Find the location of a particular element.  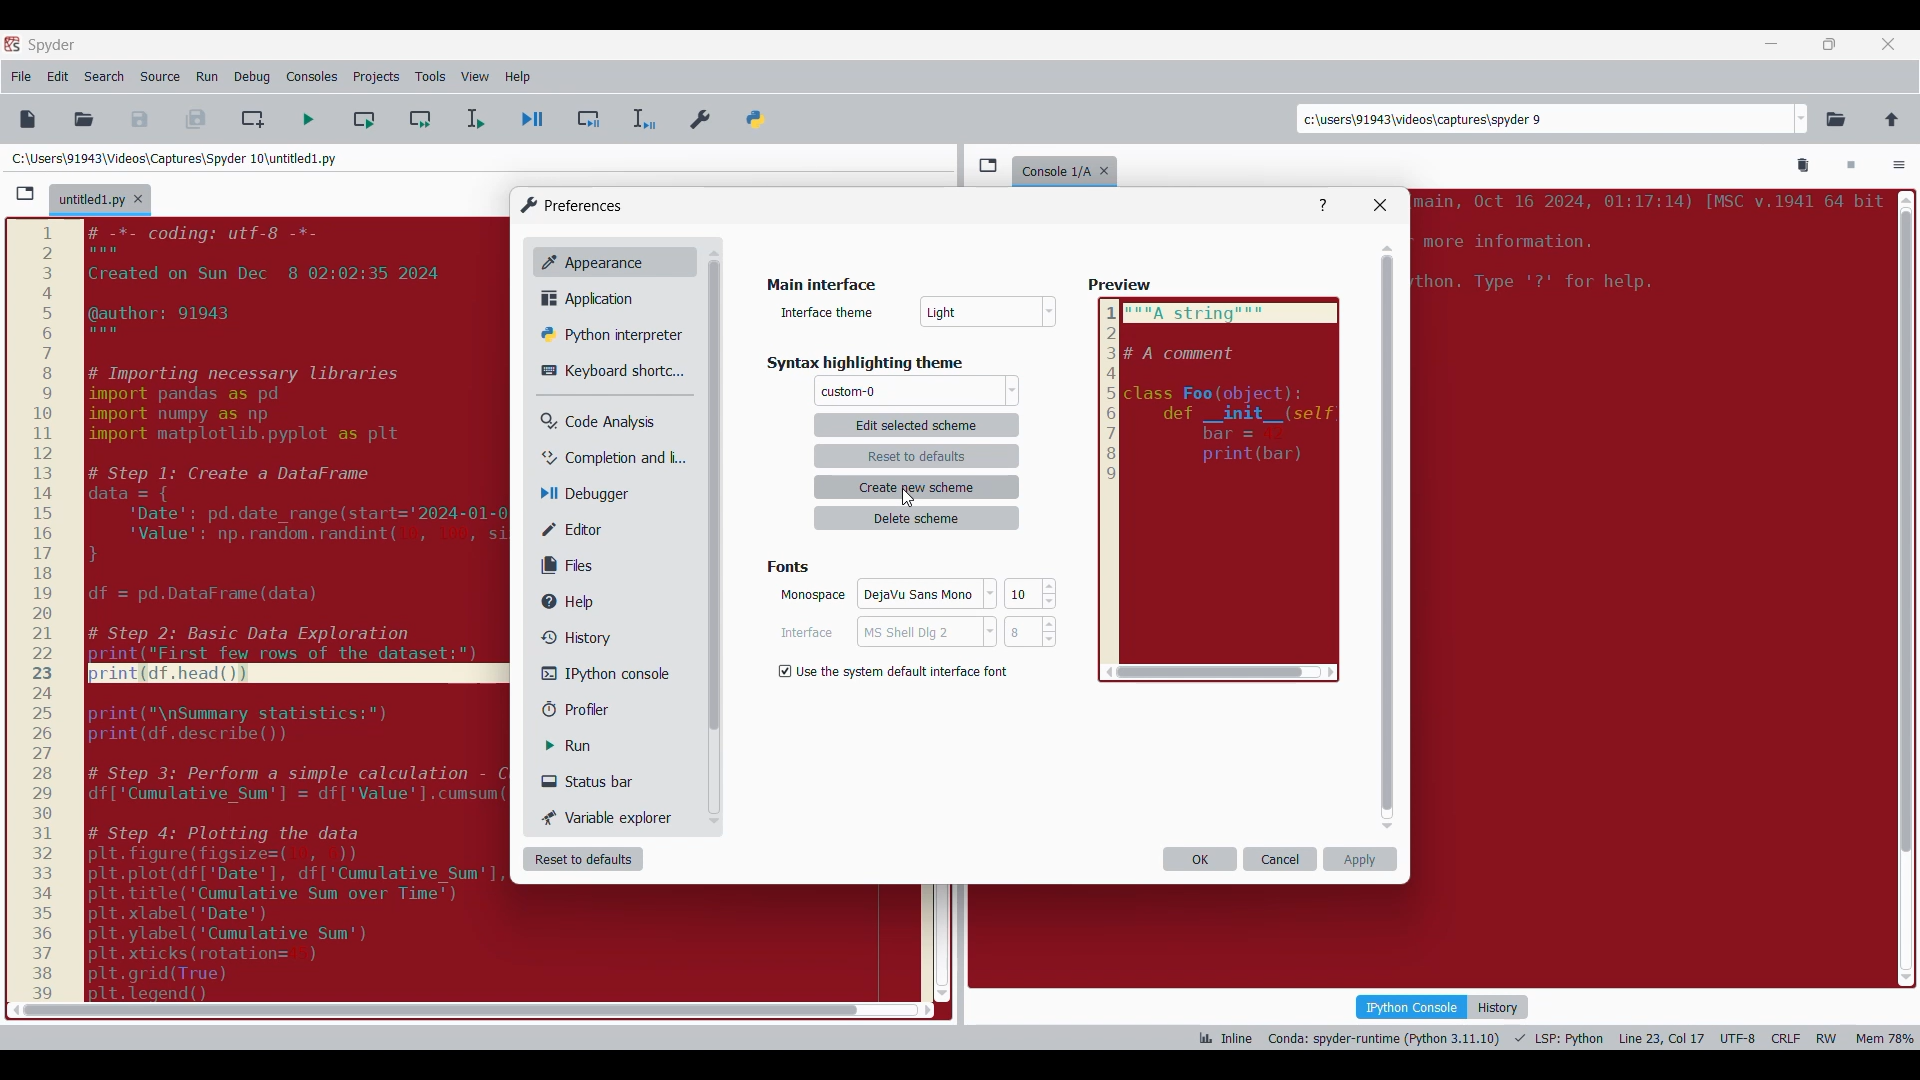

scale is located at coordinates (42, 611).